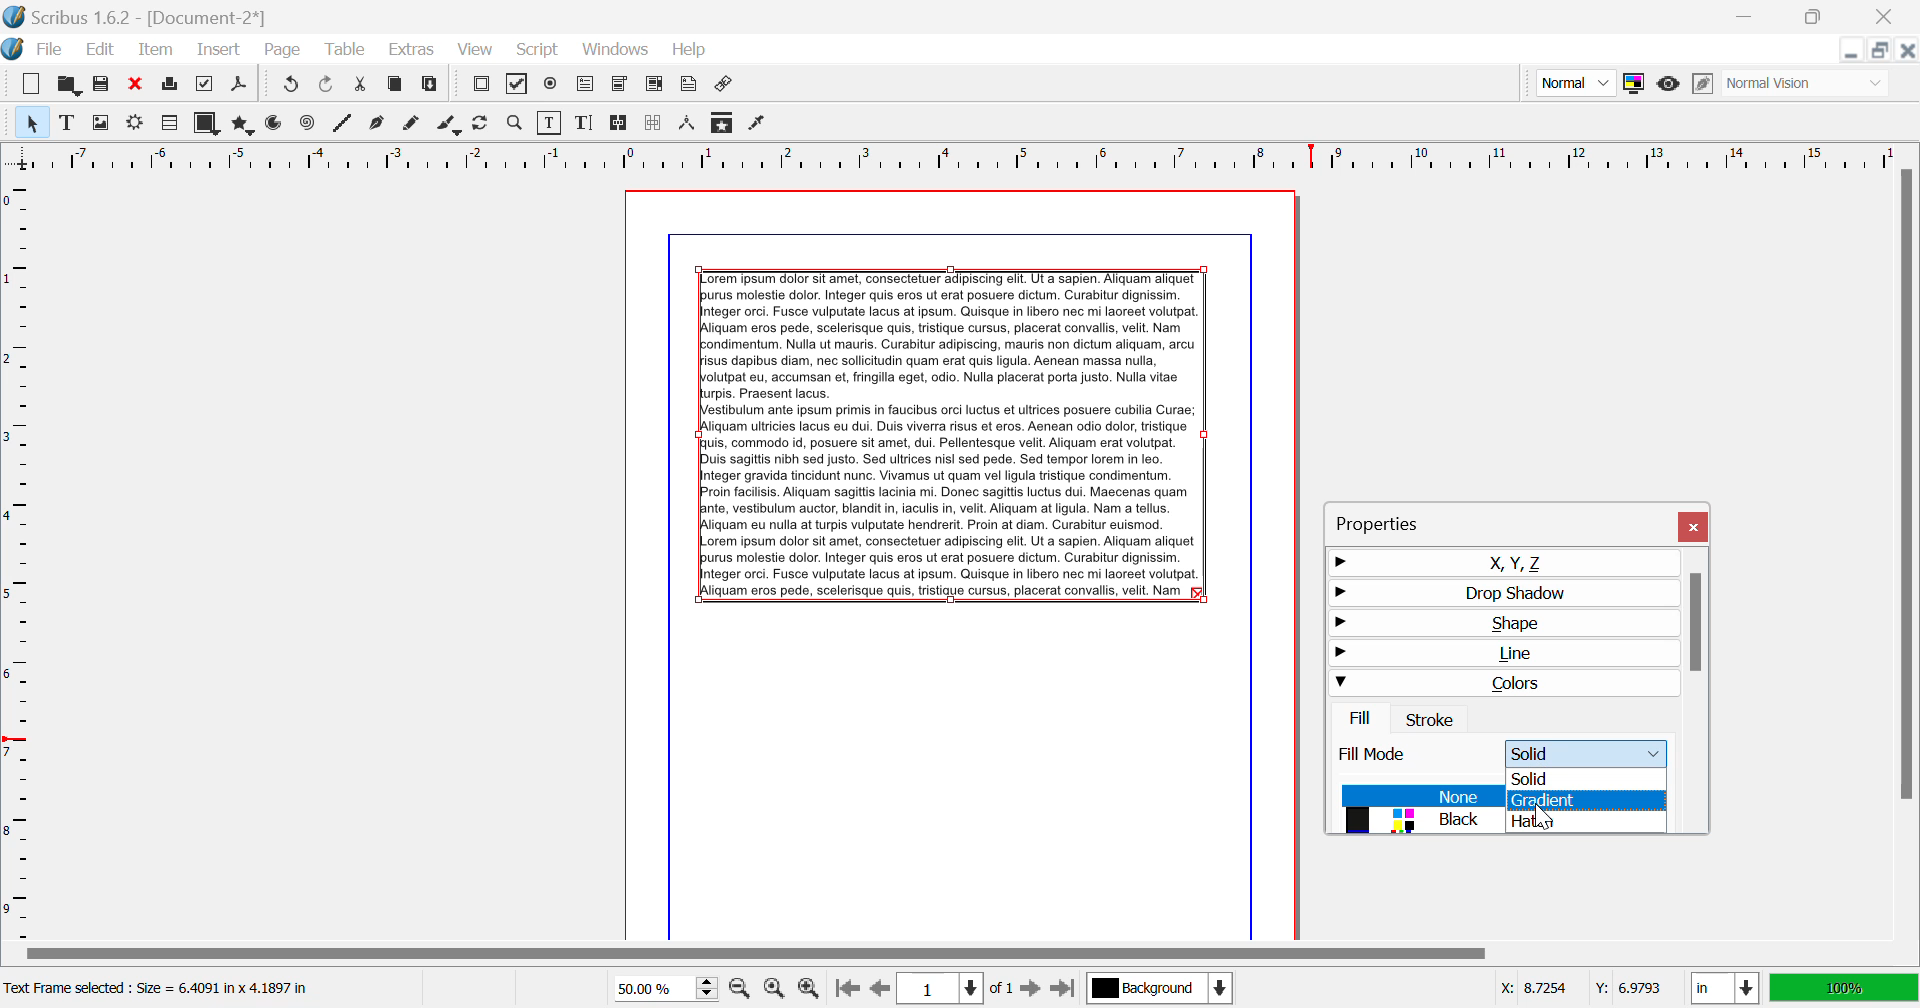 This screenshot has height=1008, width=1920. What do you see at coordinates (1696, 527) in the screenshot?
I see `Close` at bounding box center [1696, 527].